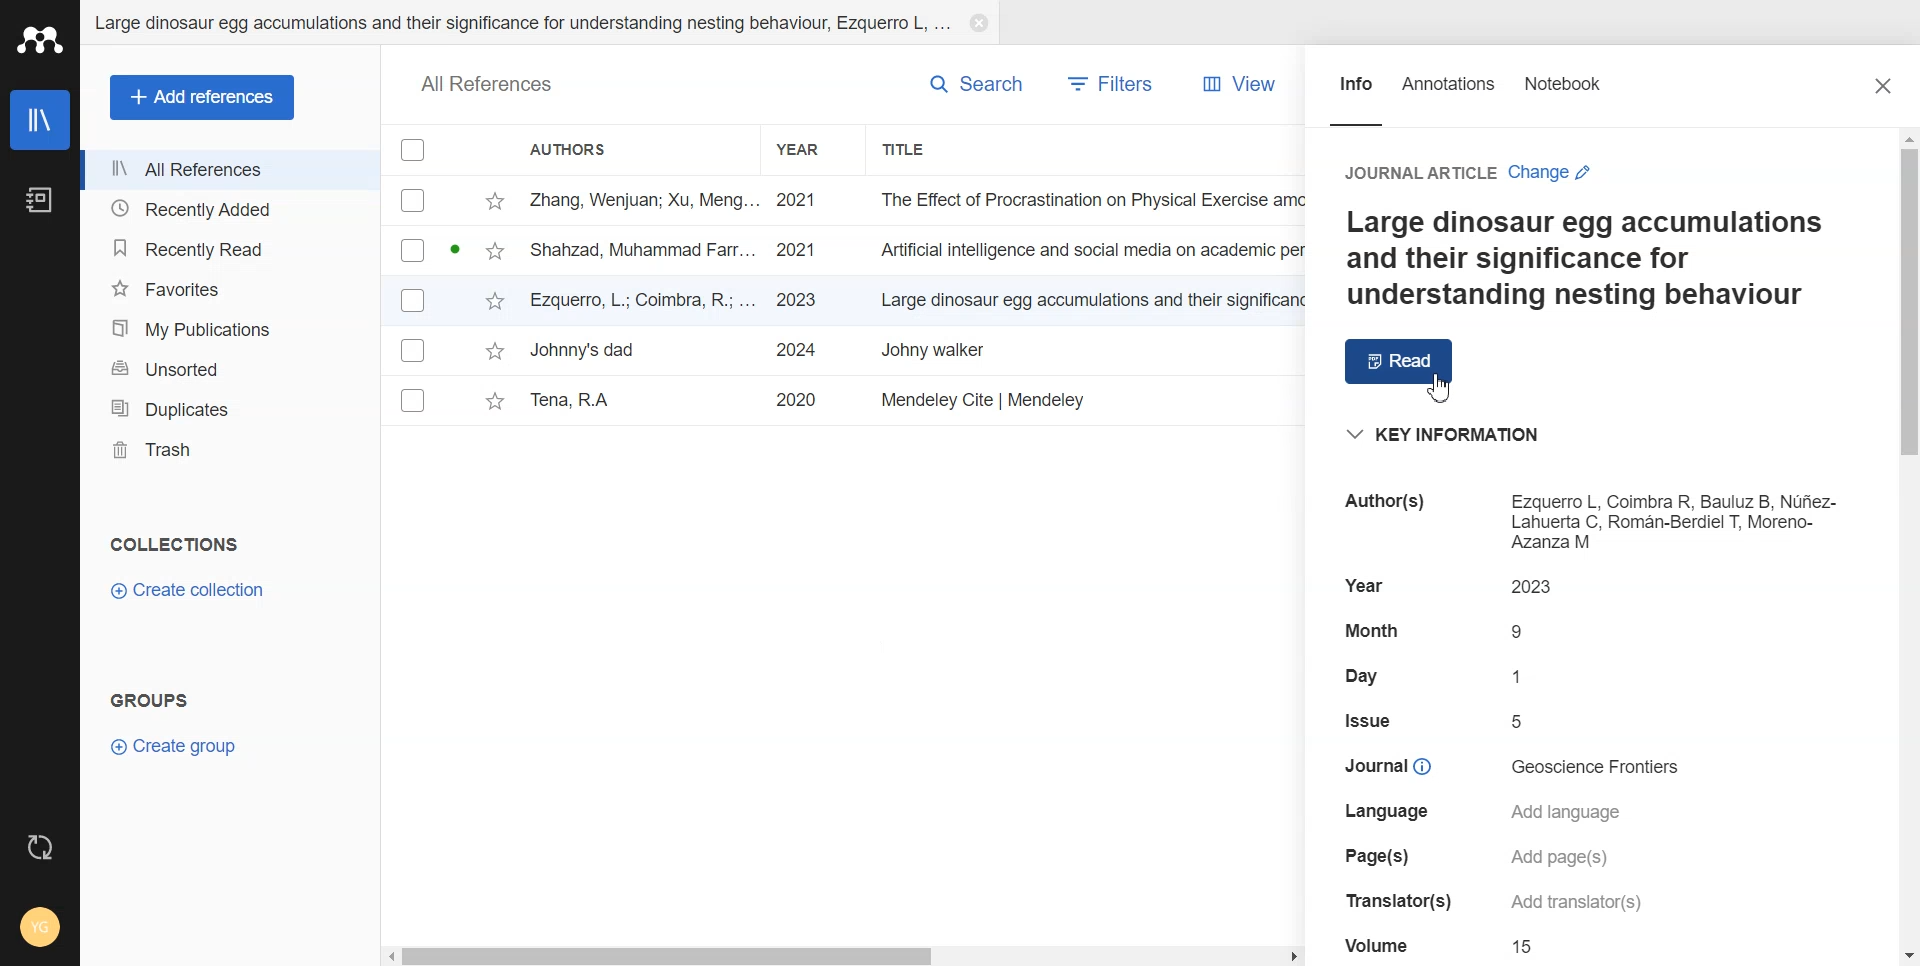  Describe the element at coordinates (1563, 174) in the screenshot. I see `change` at that location.